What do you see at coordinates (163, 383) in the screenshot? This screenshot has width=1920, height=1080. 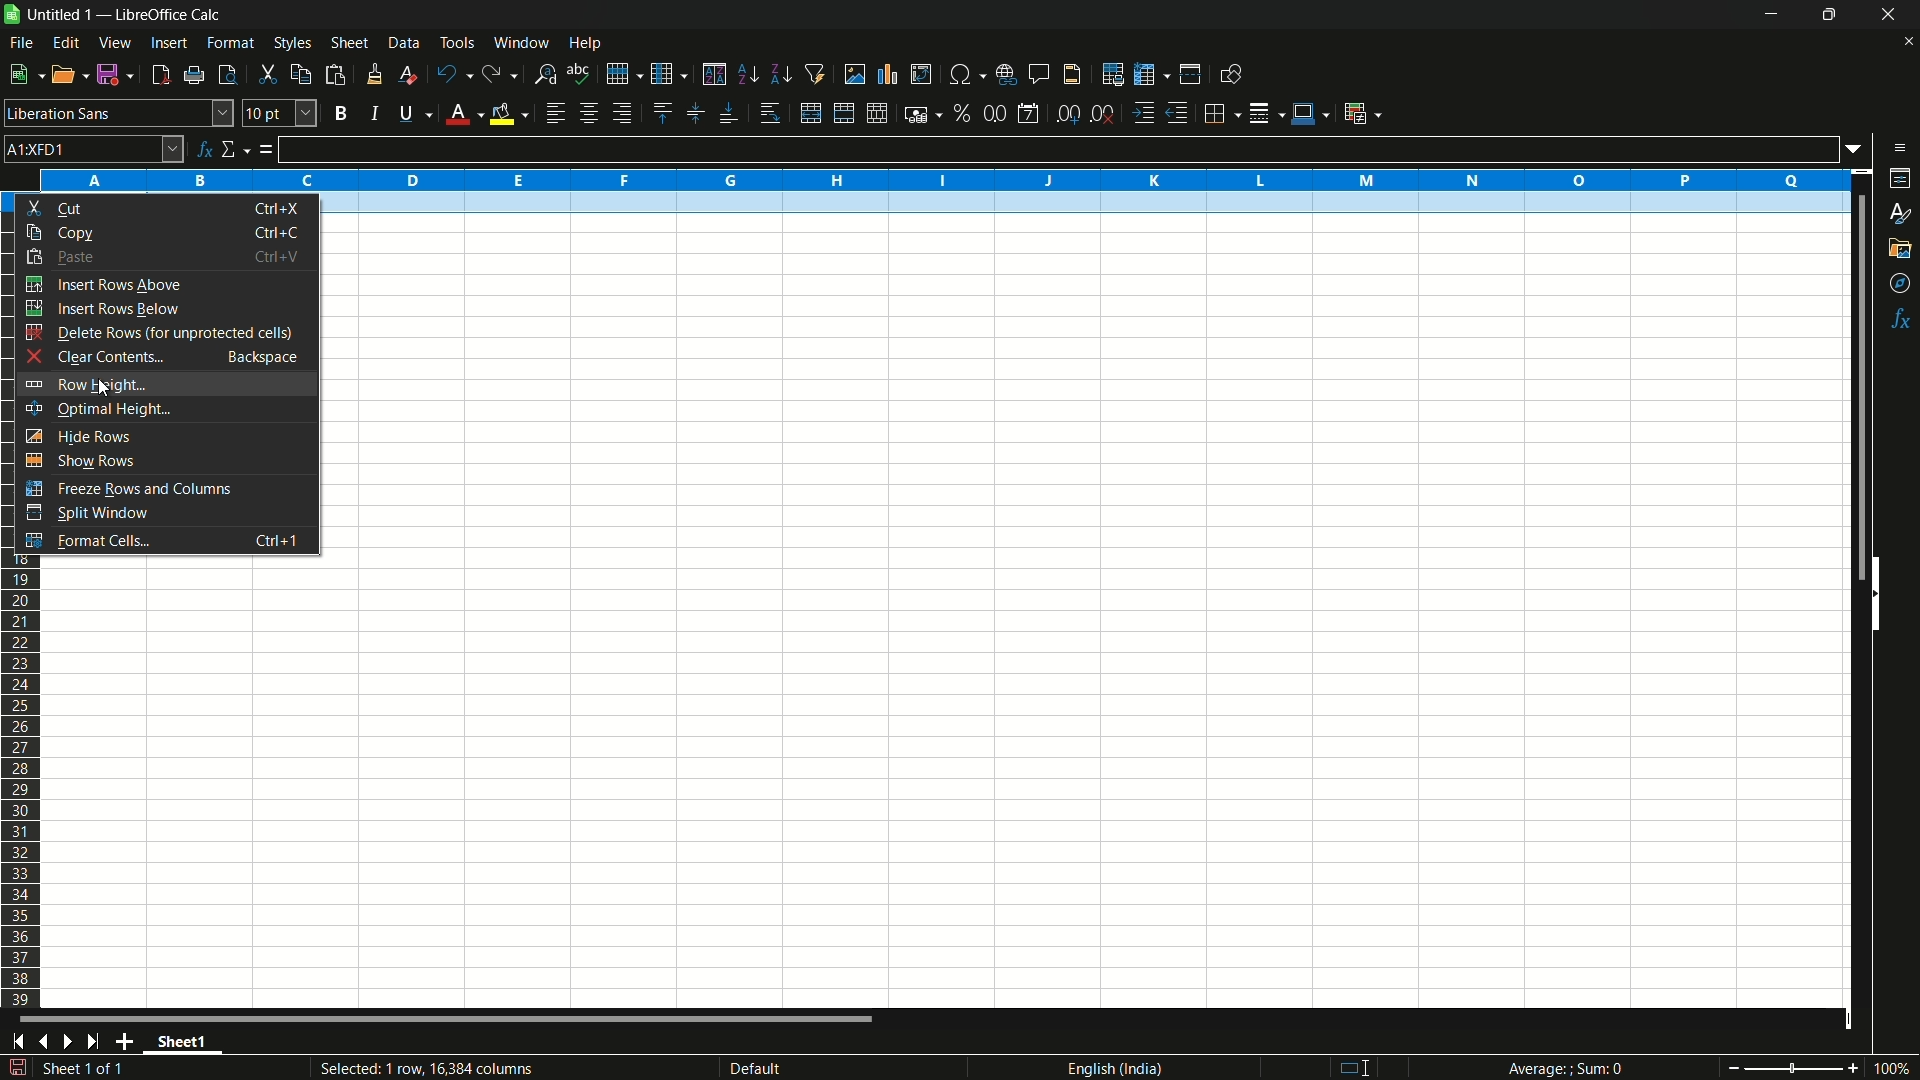 I see `row height` at bounding box center [163, 383].